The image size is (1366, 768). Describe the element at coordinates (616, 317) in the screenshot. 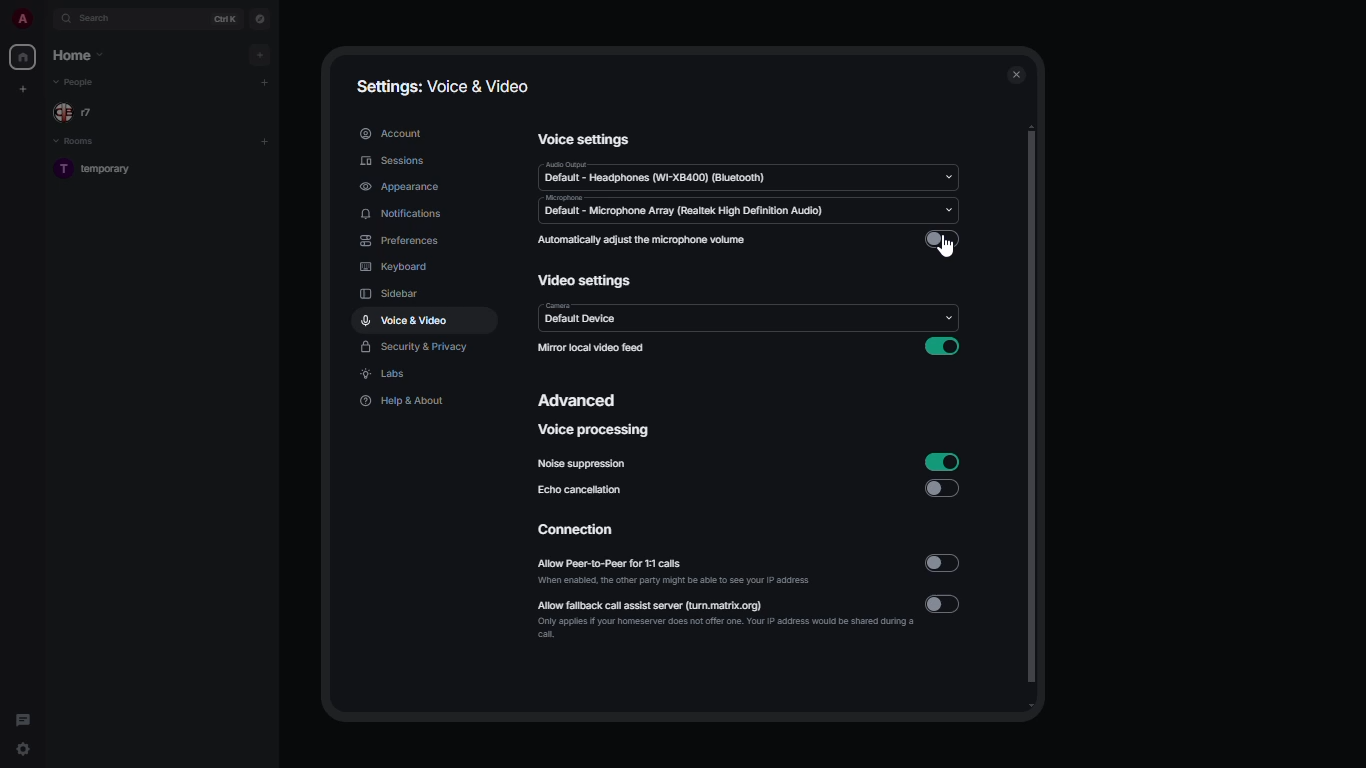

I see `Defaut Device` at that location.